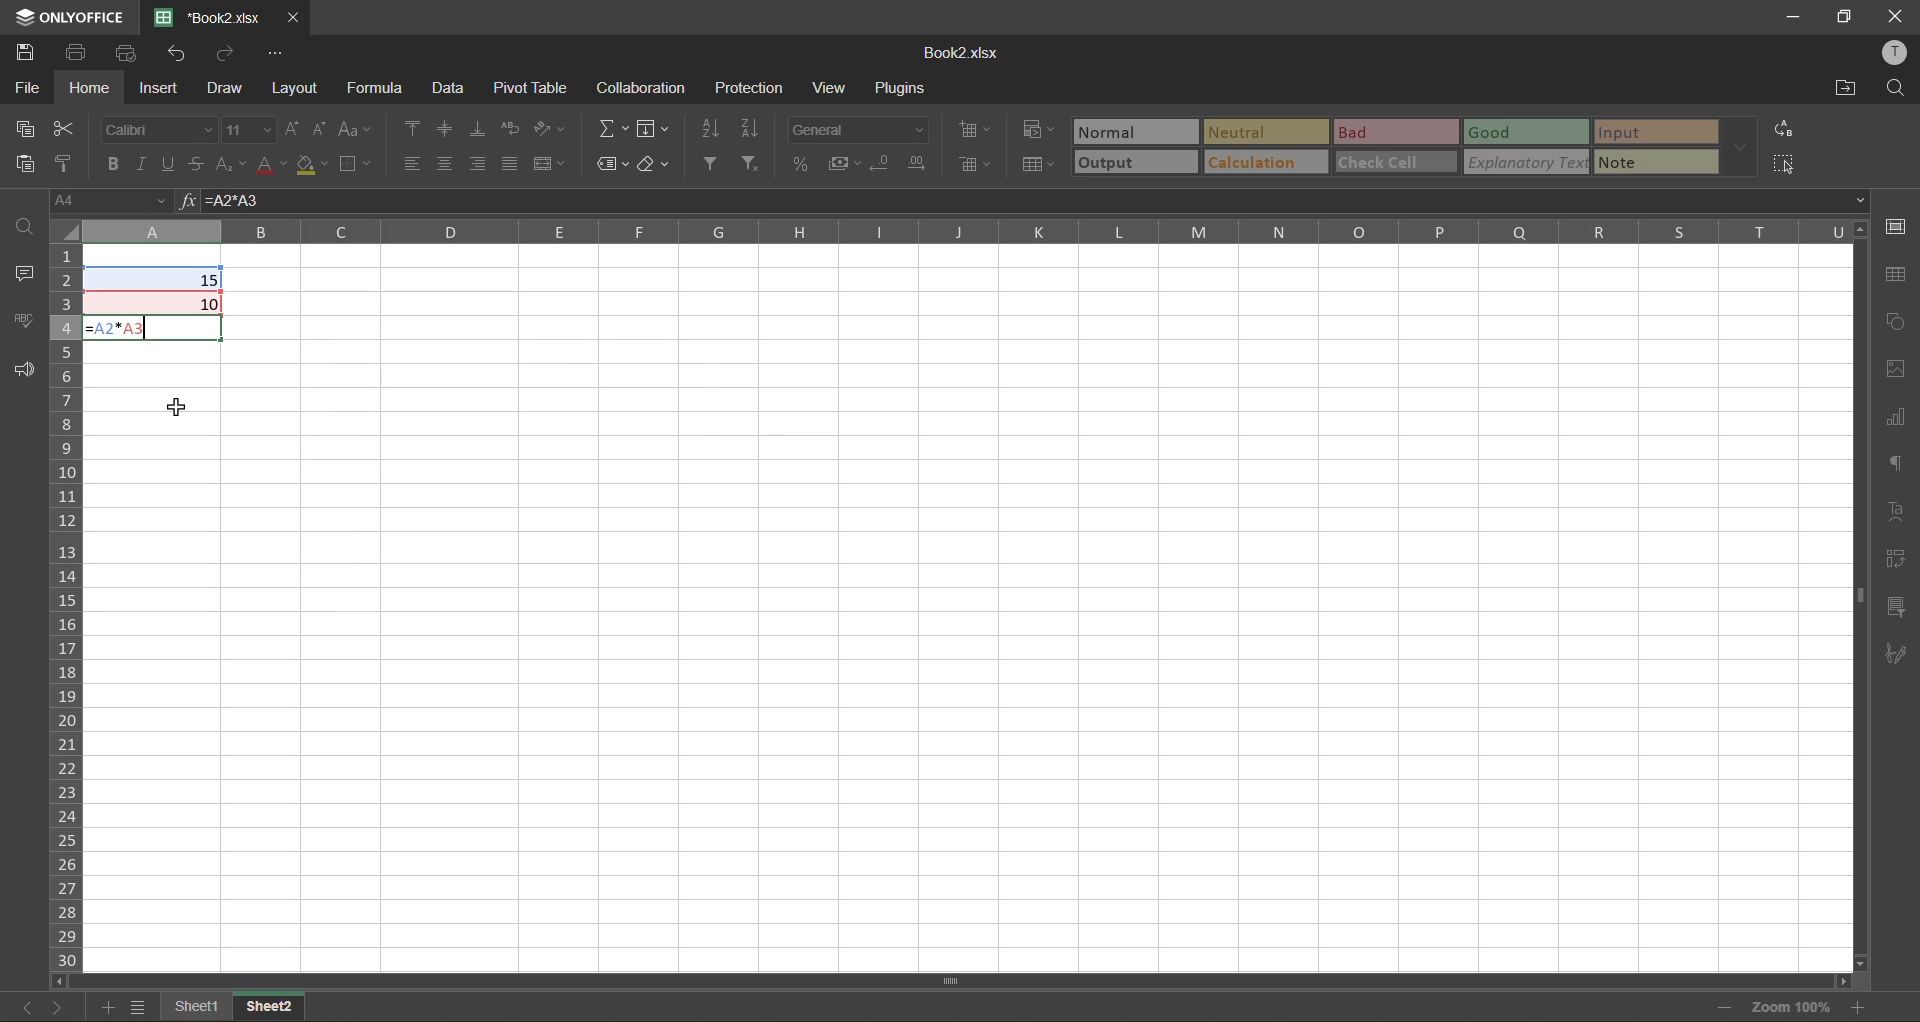  I want to click on text, so click(1893, 506).